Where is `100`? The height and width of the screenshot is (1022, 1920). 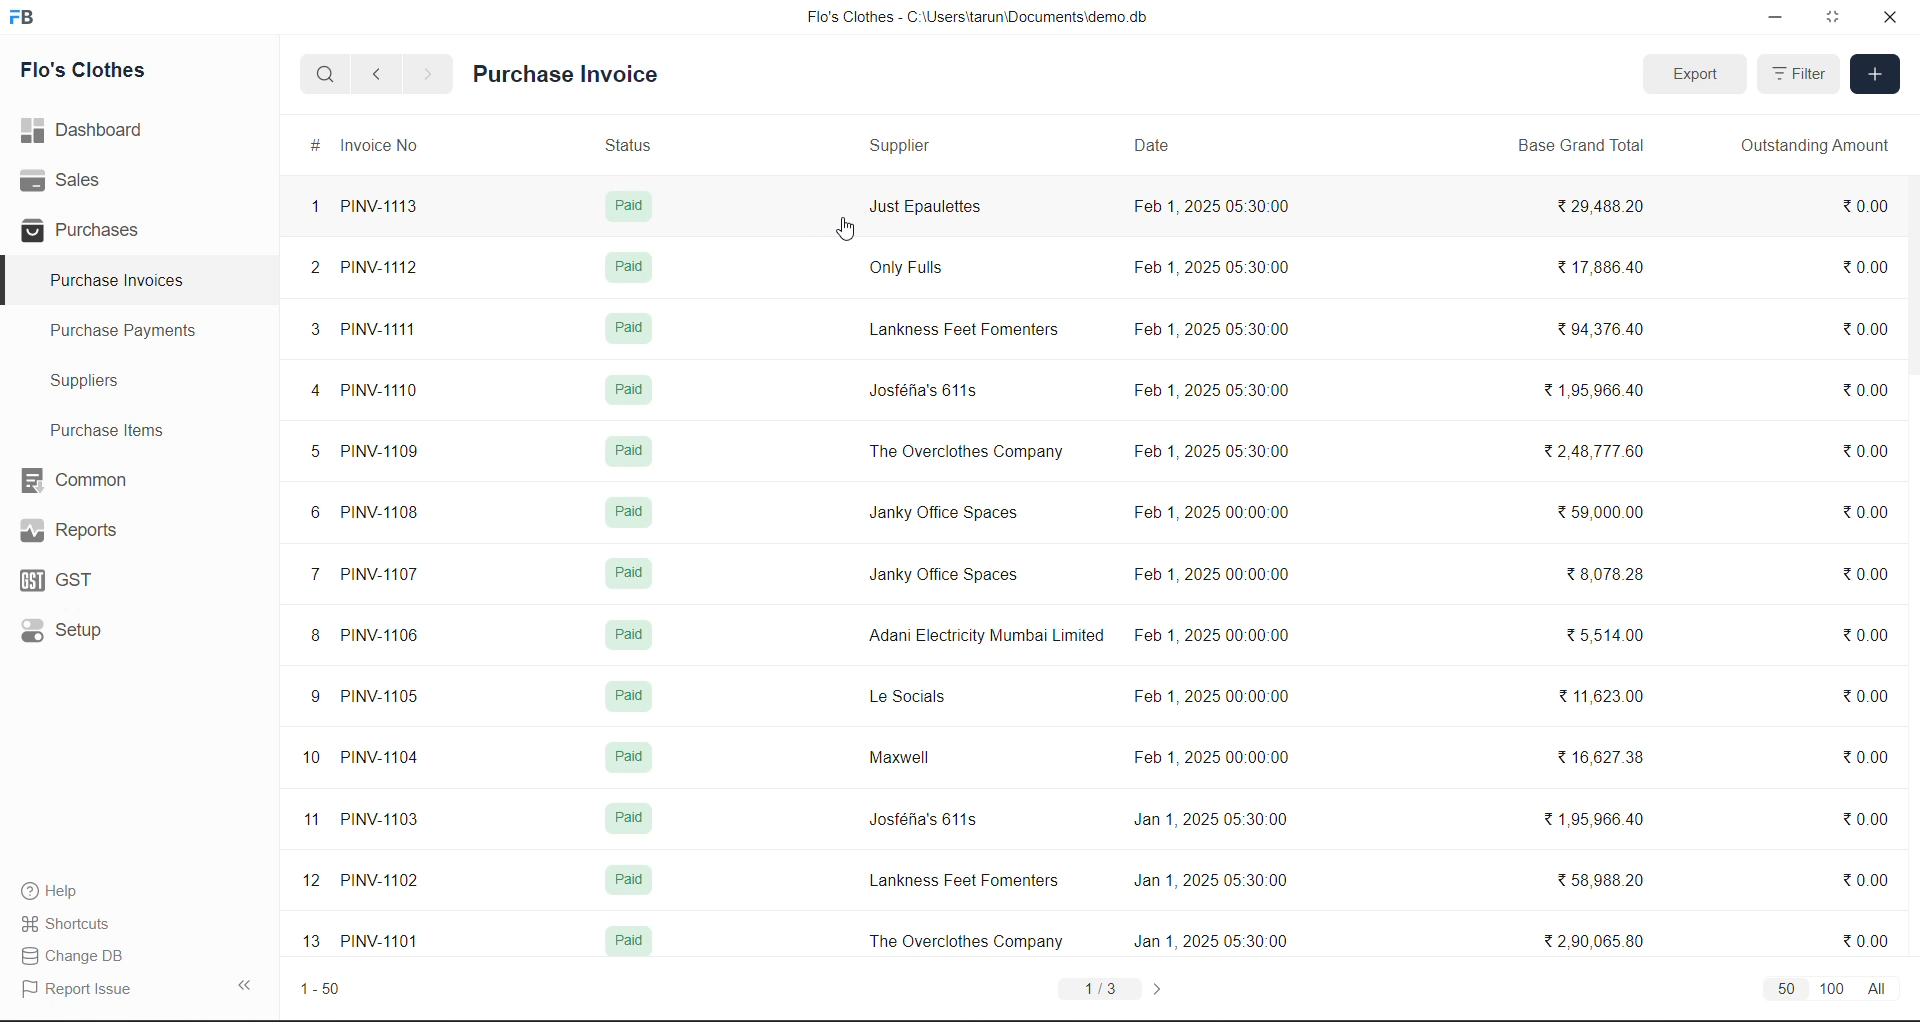 100 is located at coordinates (1837, 991).